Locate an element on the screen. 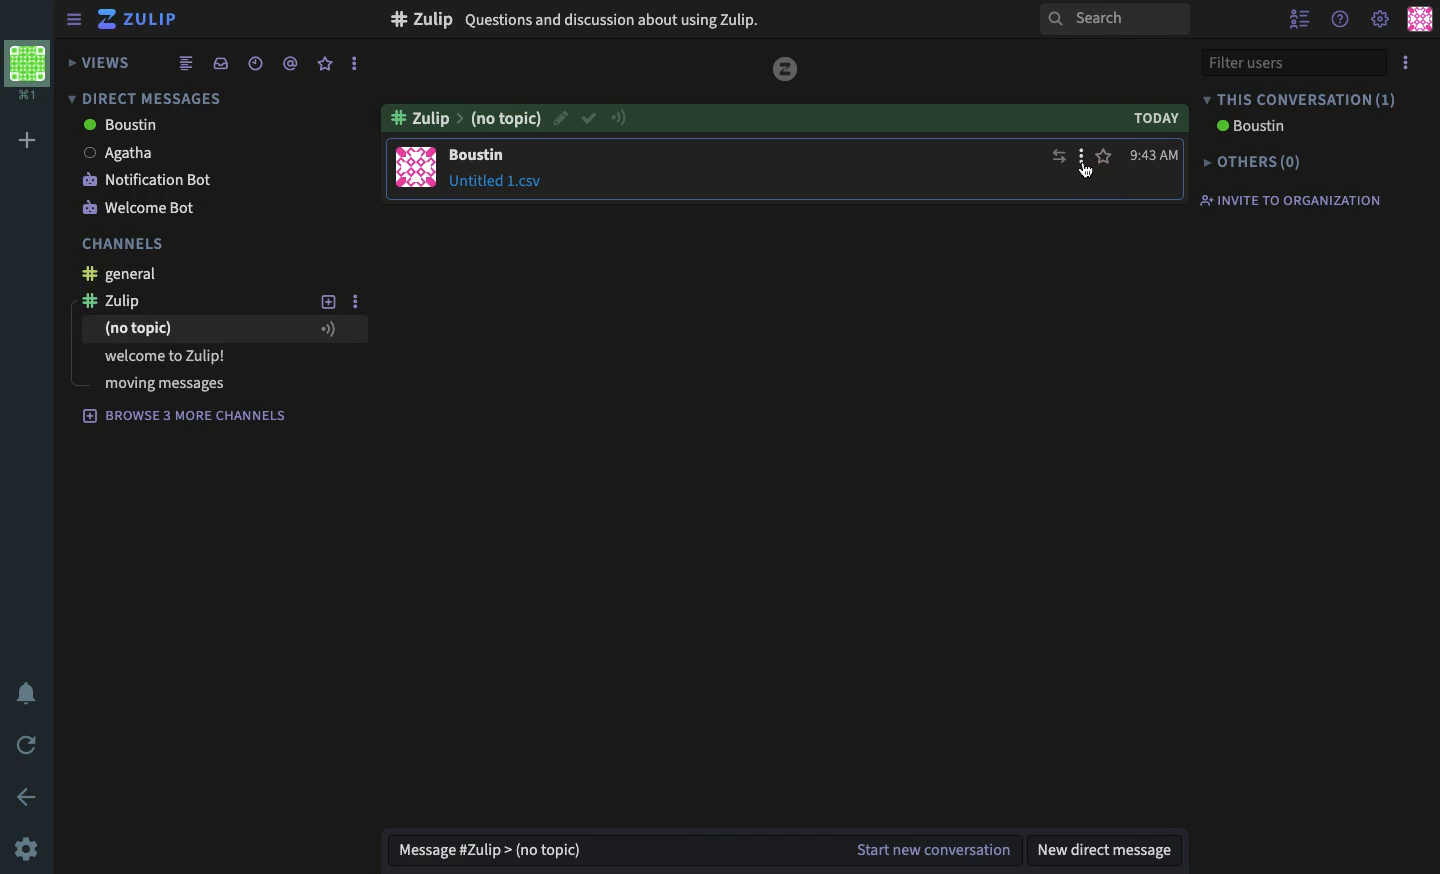 The width and height of the screenshot is (1440, 874). views is located at coordinates (101, 62).